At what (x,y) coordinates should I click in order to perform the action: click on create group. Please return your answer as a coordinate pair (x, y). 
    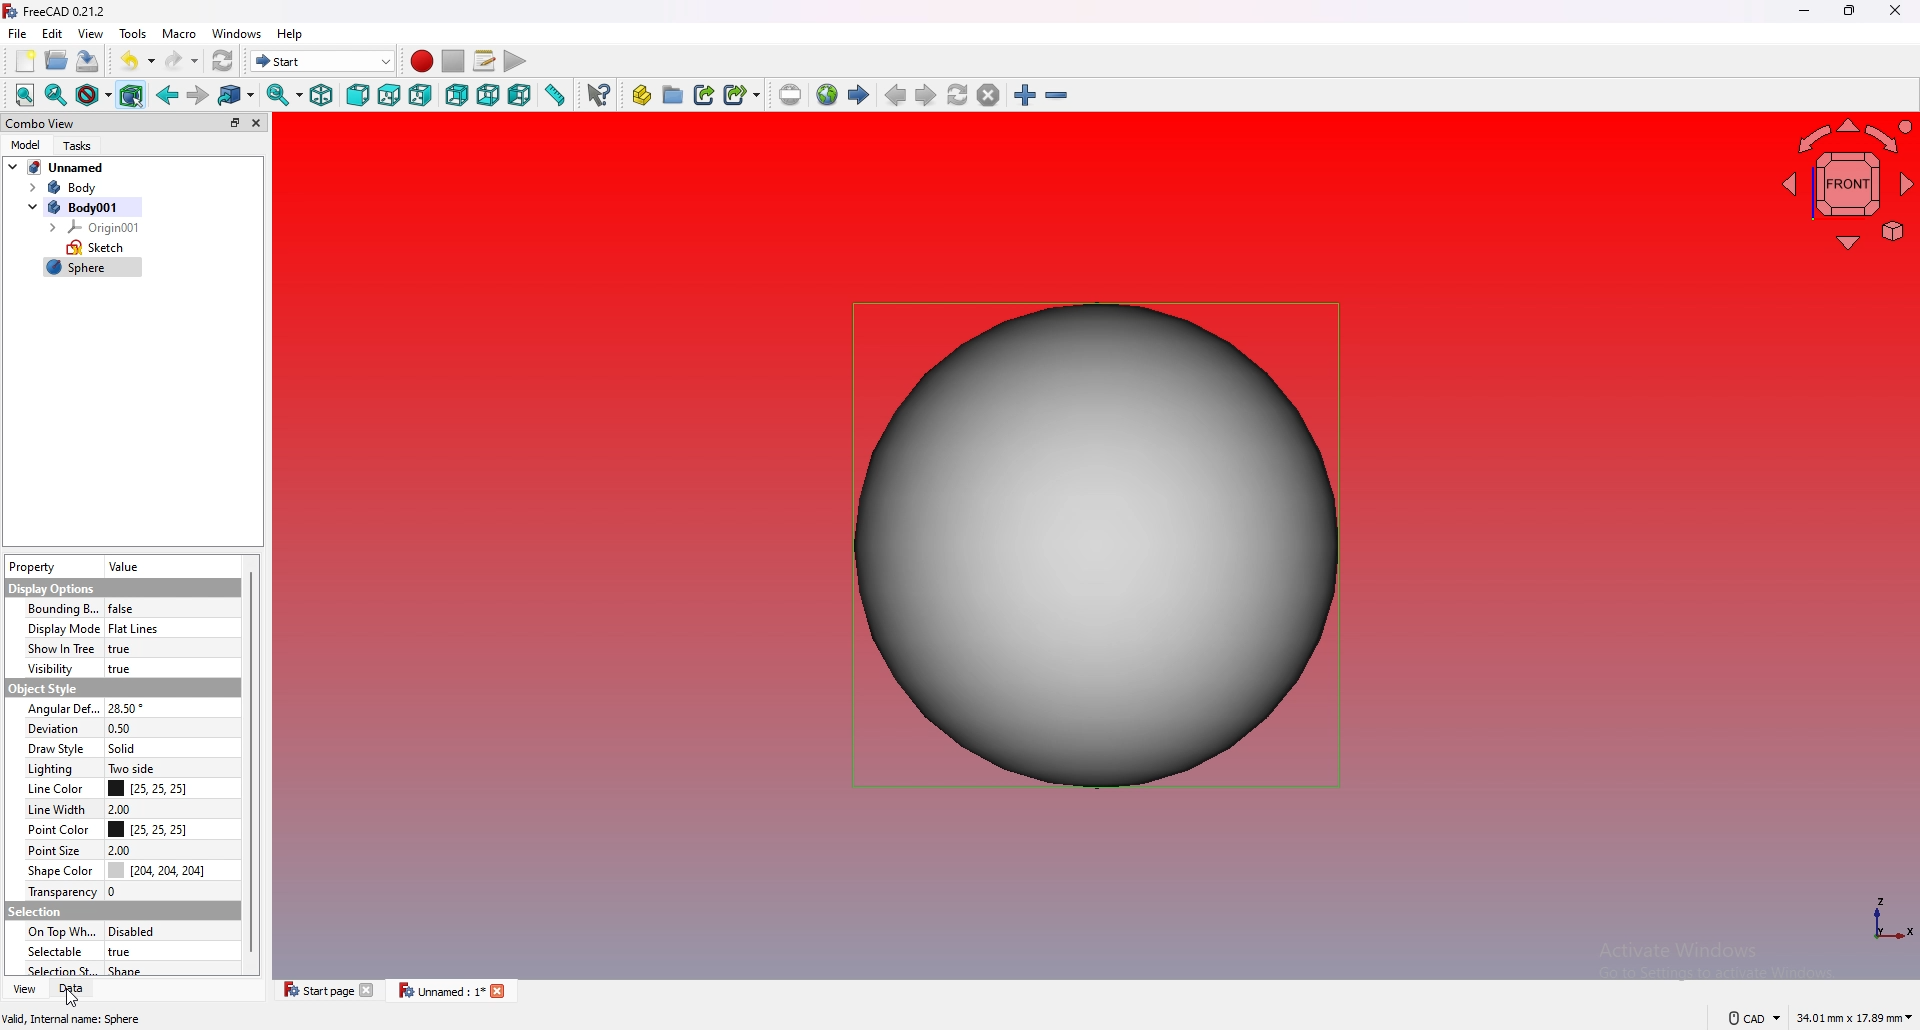
    Looking at the image, I should click on (673, 95).